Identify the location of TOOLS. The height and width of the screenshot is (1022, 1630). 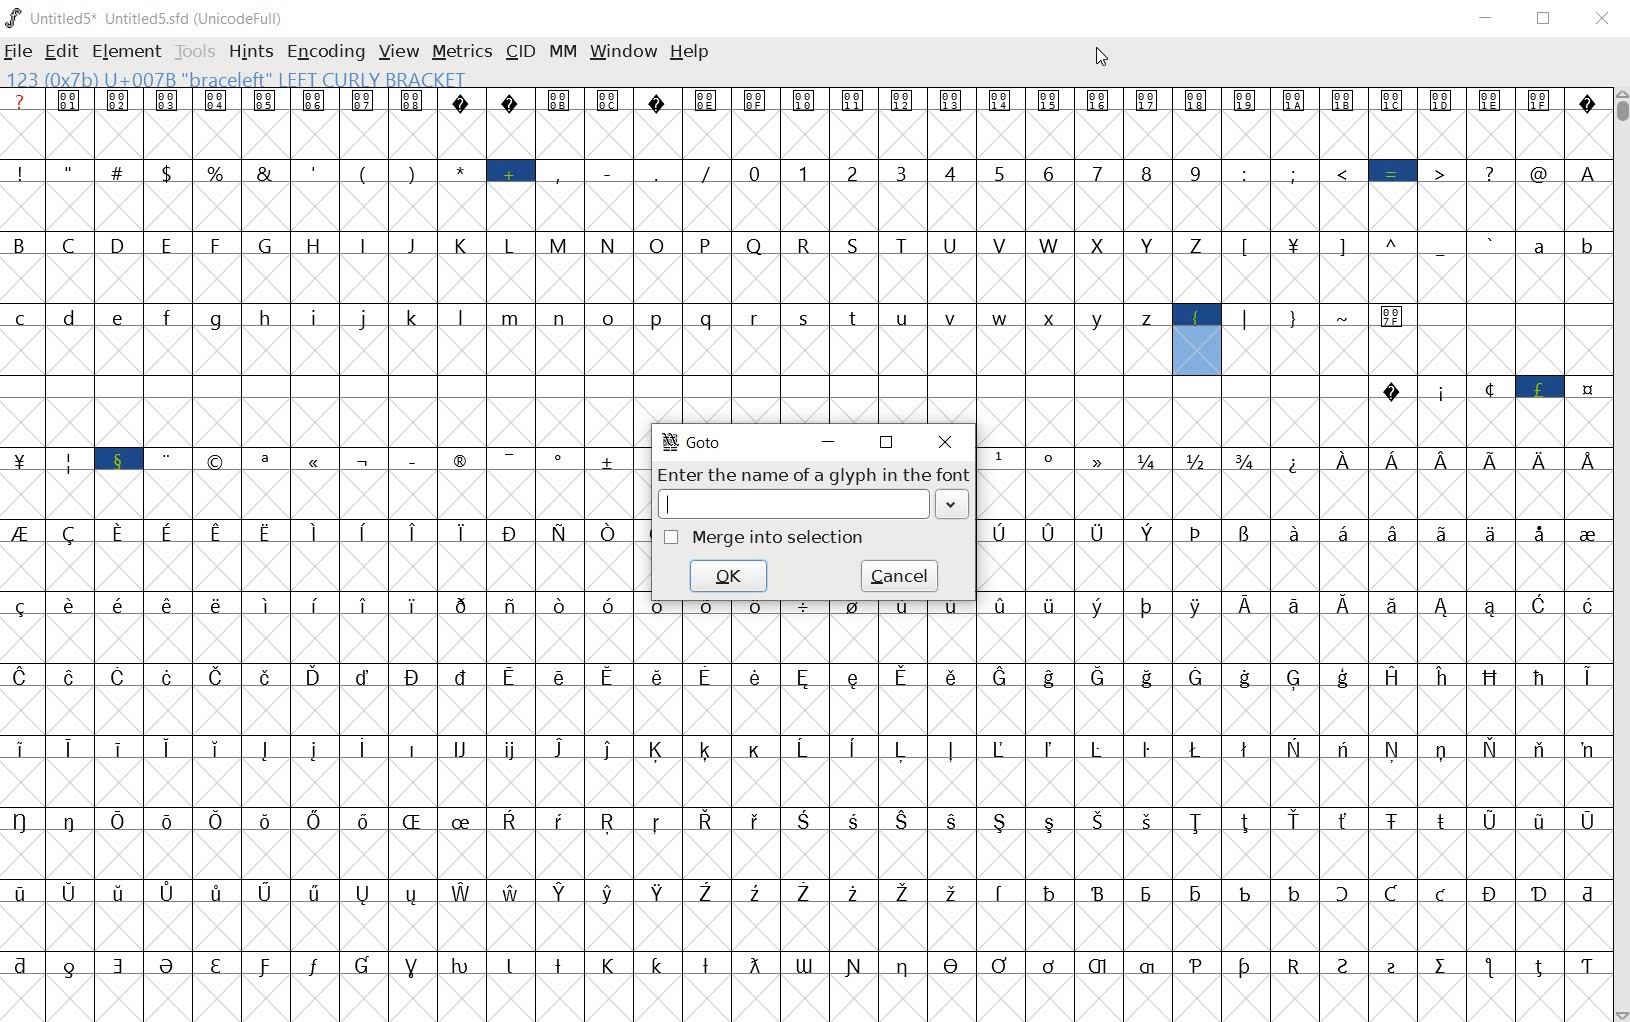
(193, 53).